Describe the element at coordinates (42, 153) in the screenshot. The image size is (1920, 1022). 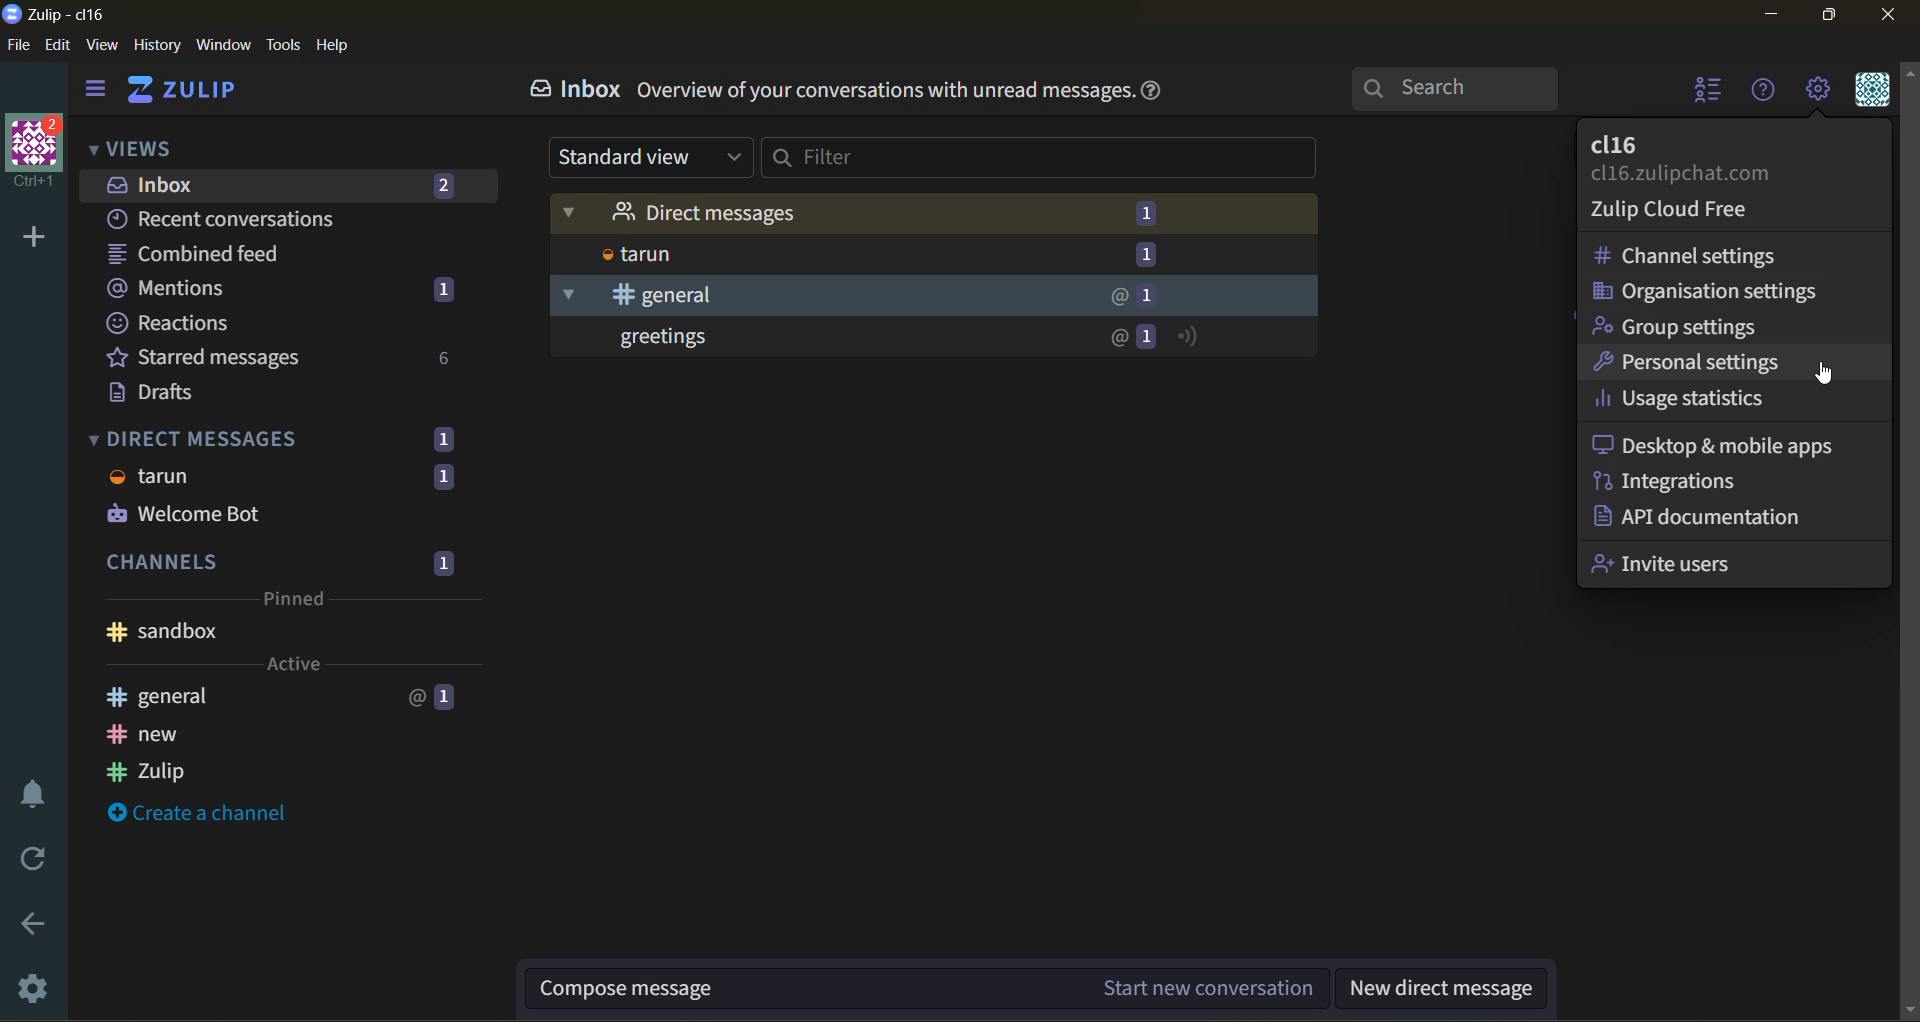
I see `organisation name` at that location.